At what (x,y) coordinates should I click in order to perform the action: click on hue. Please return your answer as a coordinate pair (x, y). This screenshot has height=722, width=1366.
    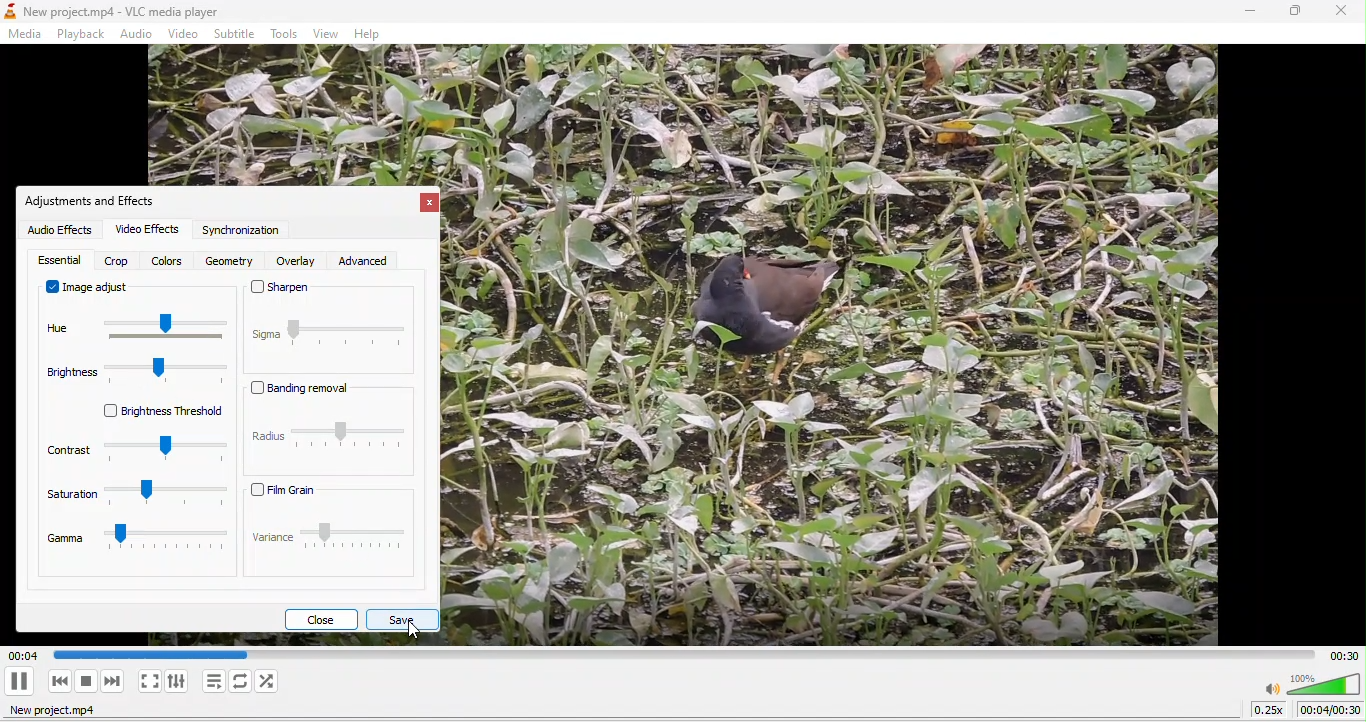
    Looking at the image, I should click on (136, 331).